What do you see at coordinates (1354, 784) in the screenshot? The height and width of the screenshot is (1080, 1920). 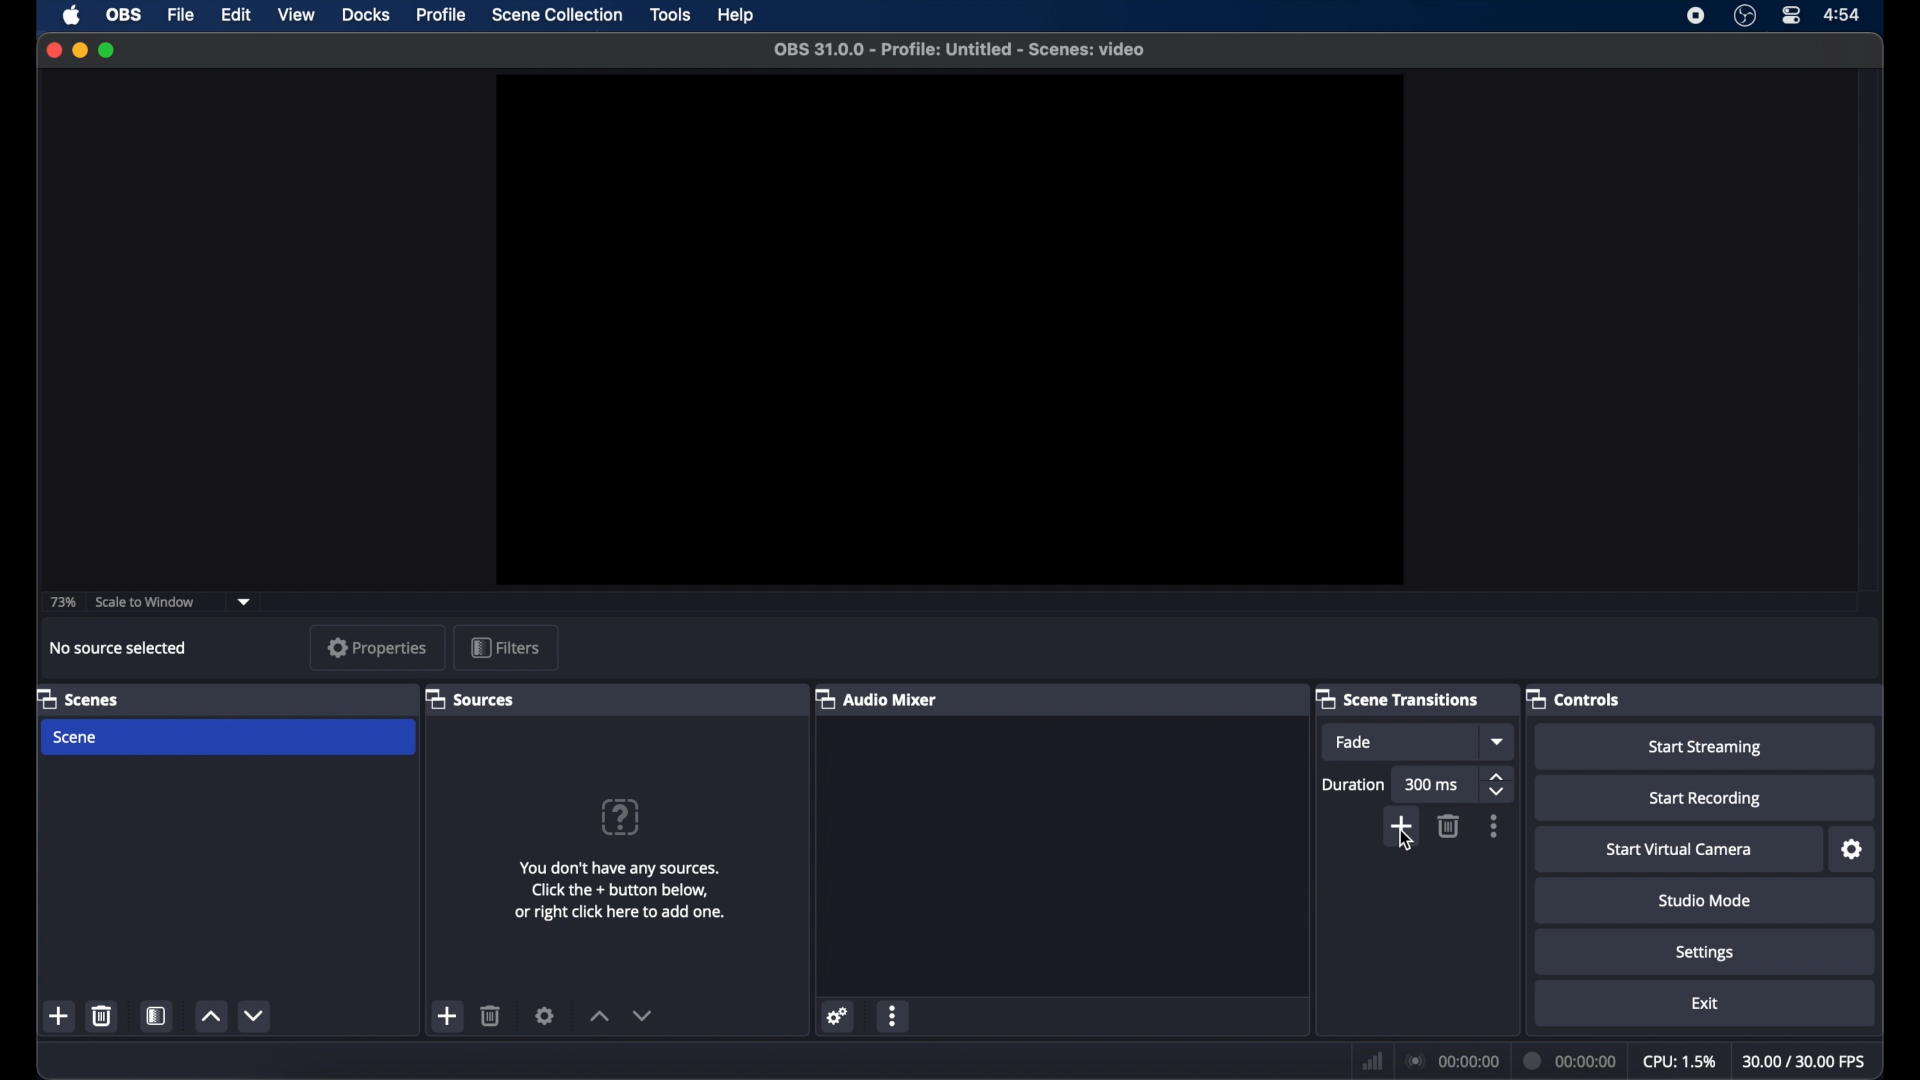 I see `duration` at bounding box center [1354, 784].